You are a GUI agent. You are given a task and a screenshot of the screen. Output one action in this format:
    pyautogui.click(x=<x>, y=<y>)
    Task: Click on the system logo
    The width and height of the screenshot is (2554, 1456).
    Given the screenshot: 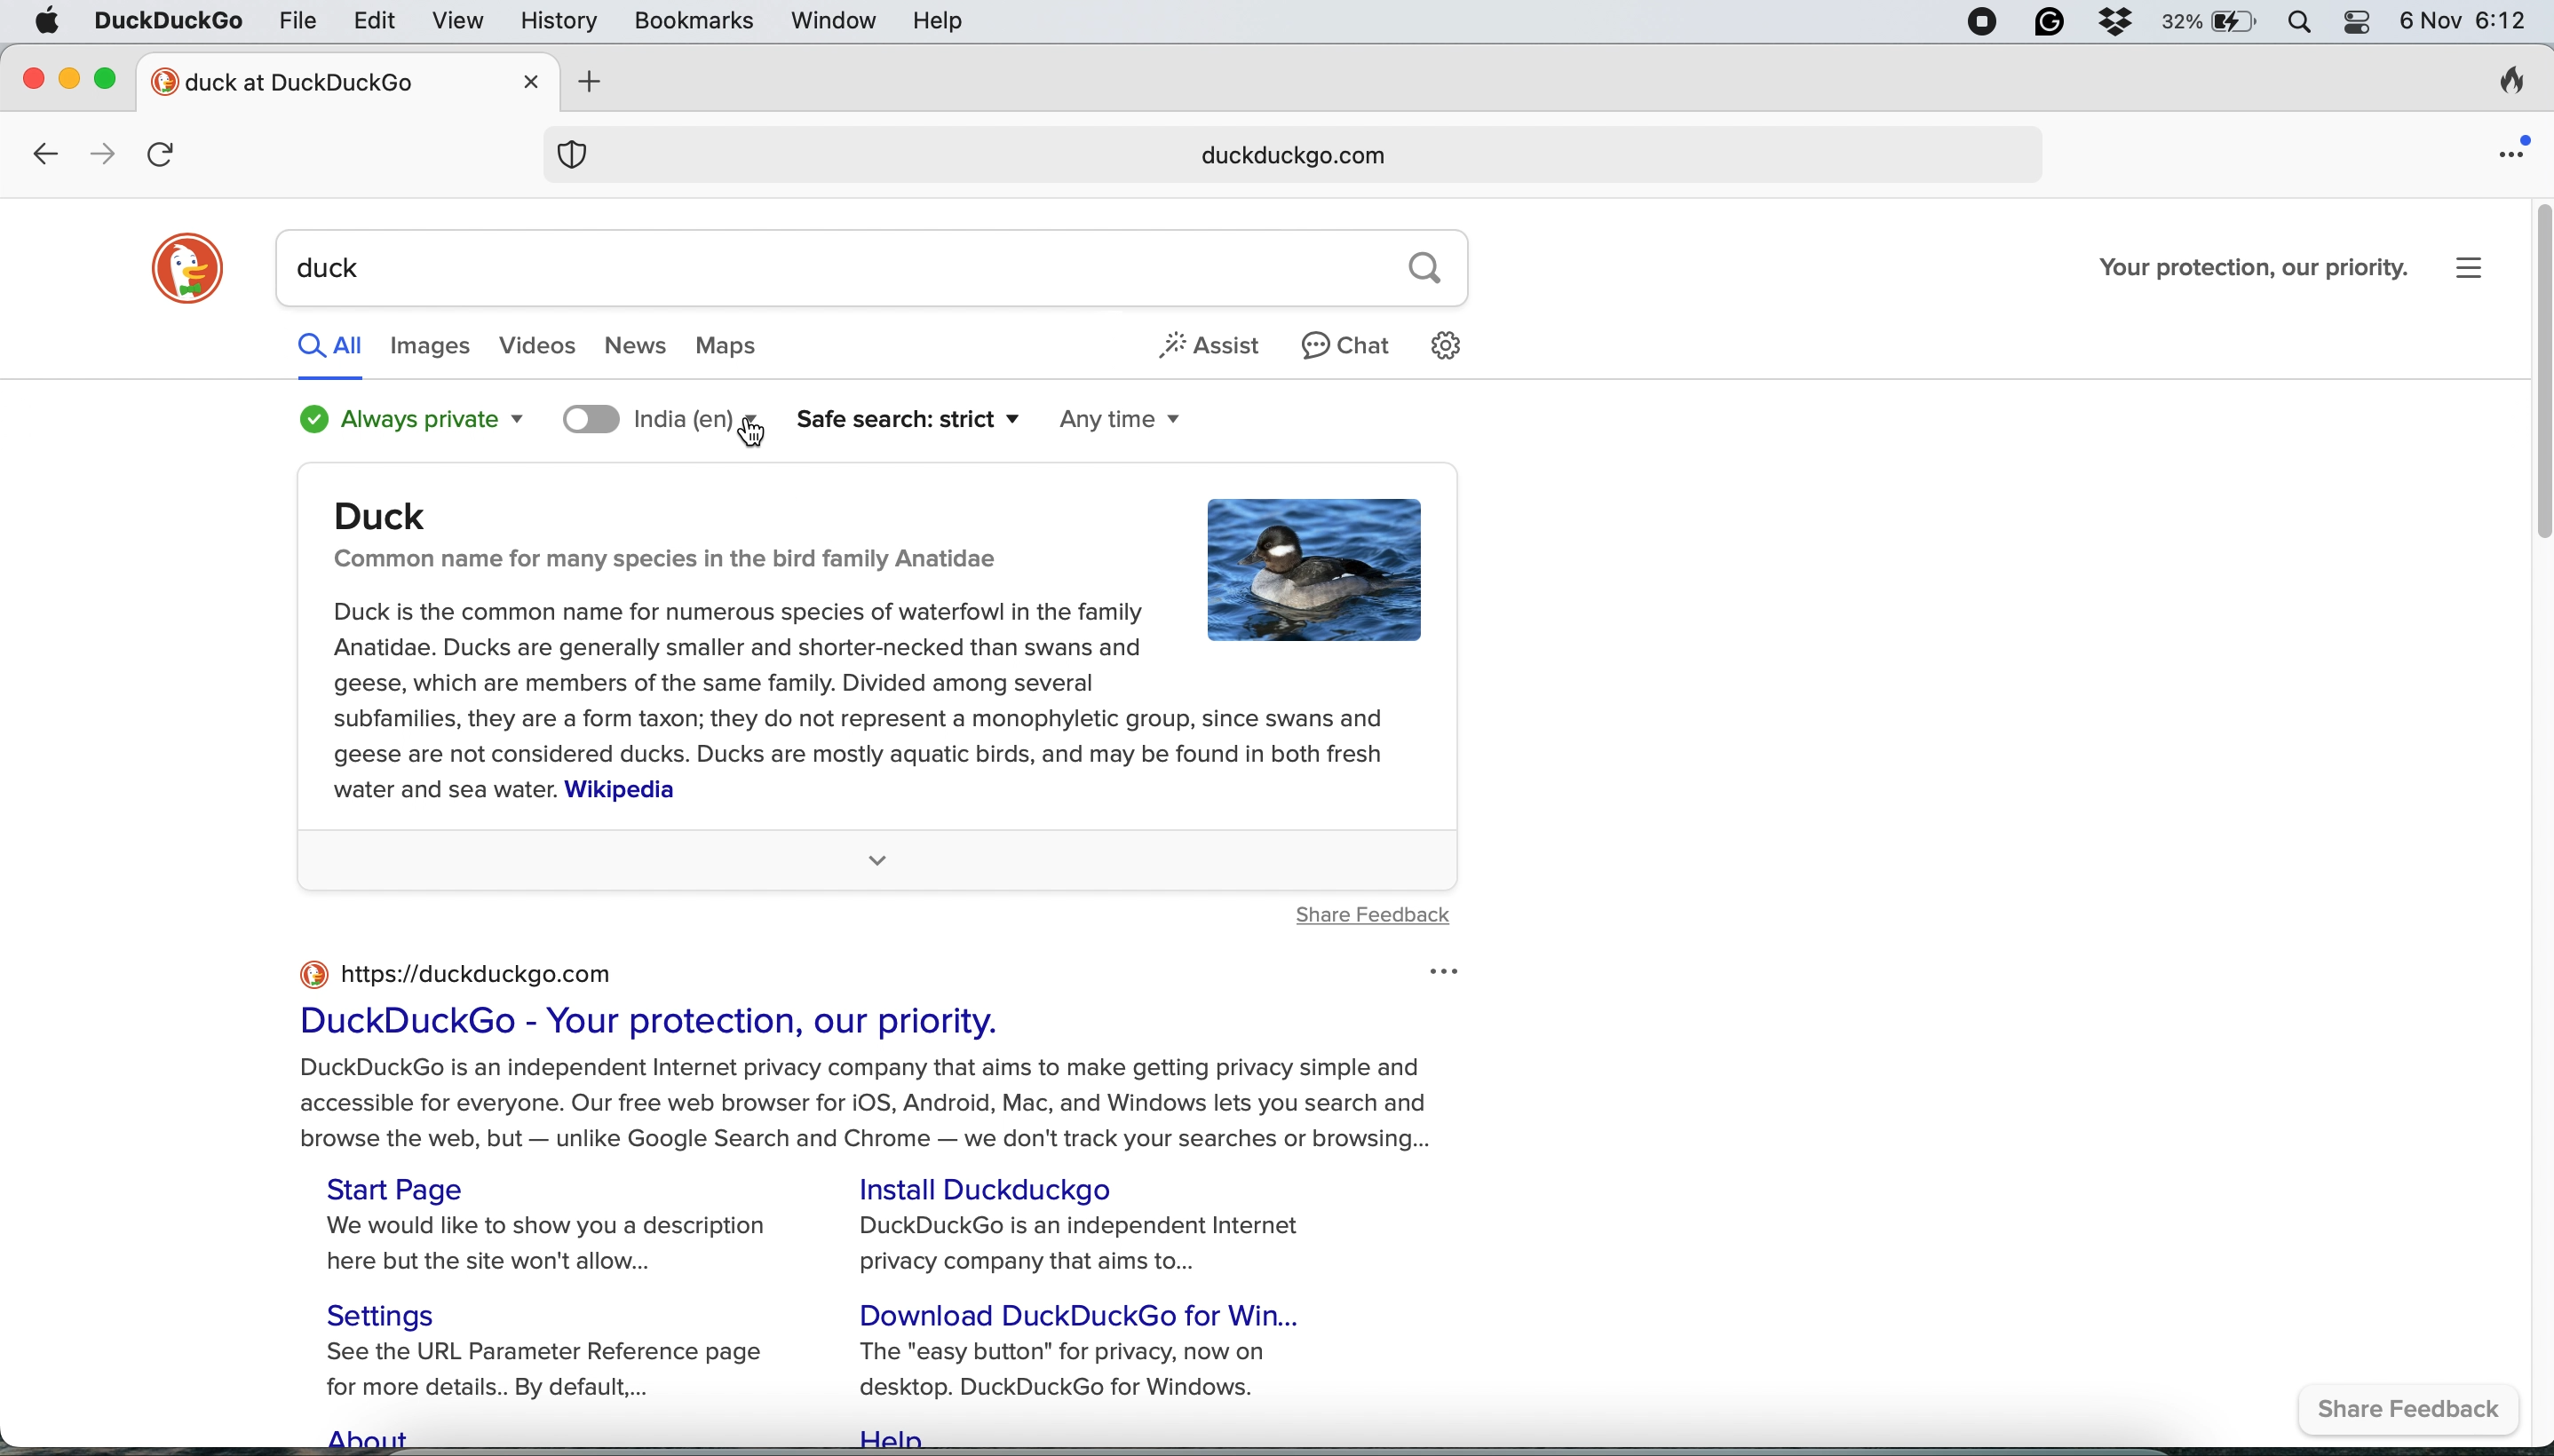 What is the action you would take?
    pyautogui.click(x=45, y=23)
    